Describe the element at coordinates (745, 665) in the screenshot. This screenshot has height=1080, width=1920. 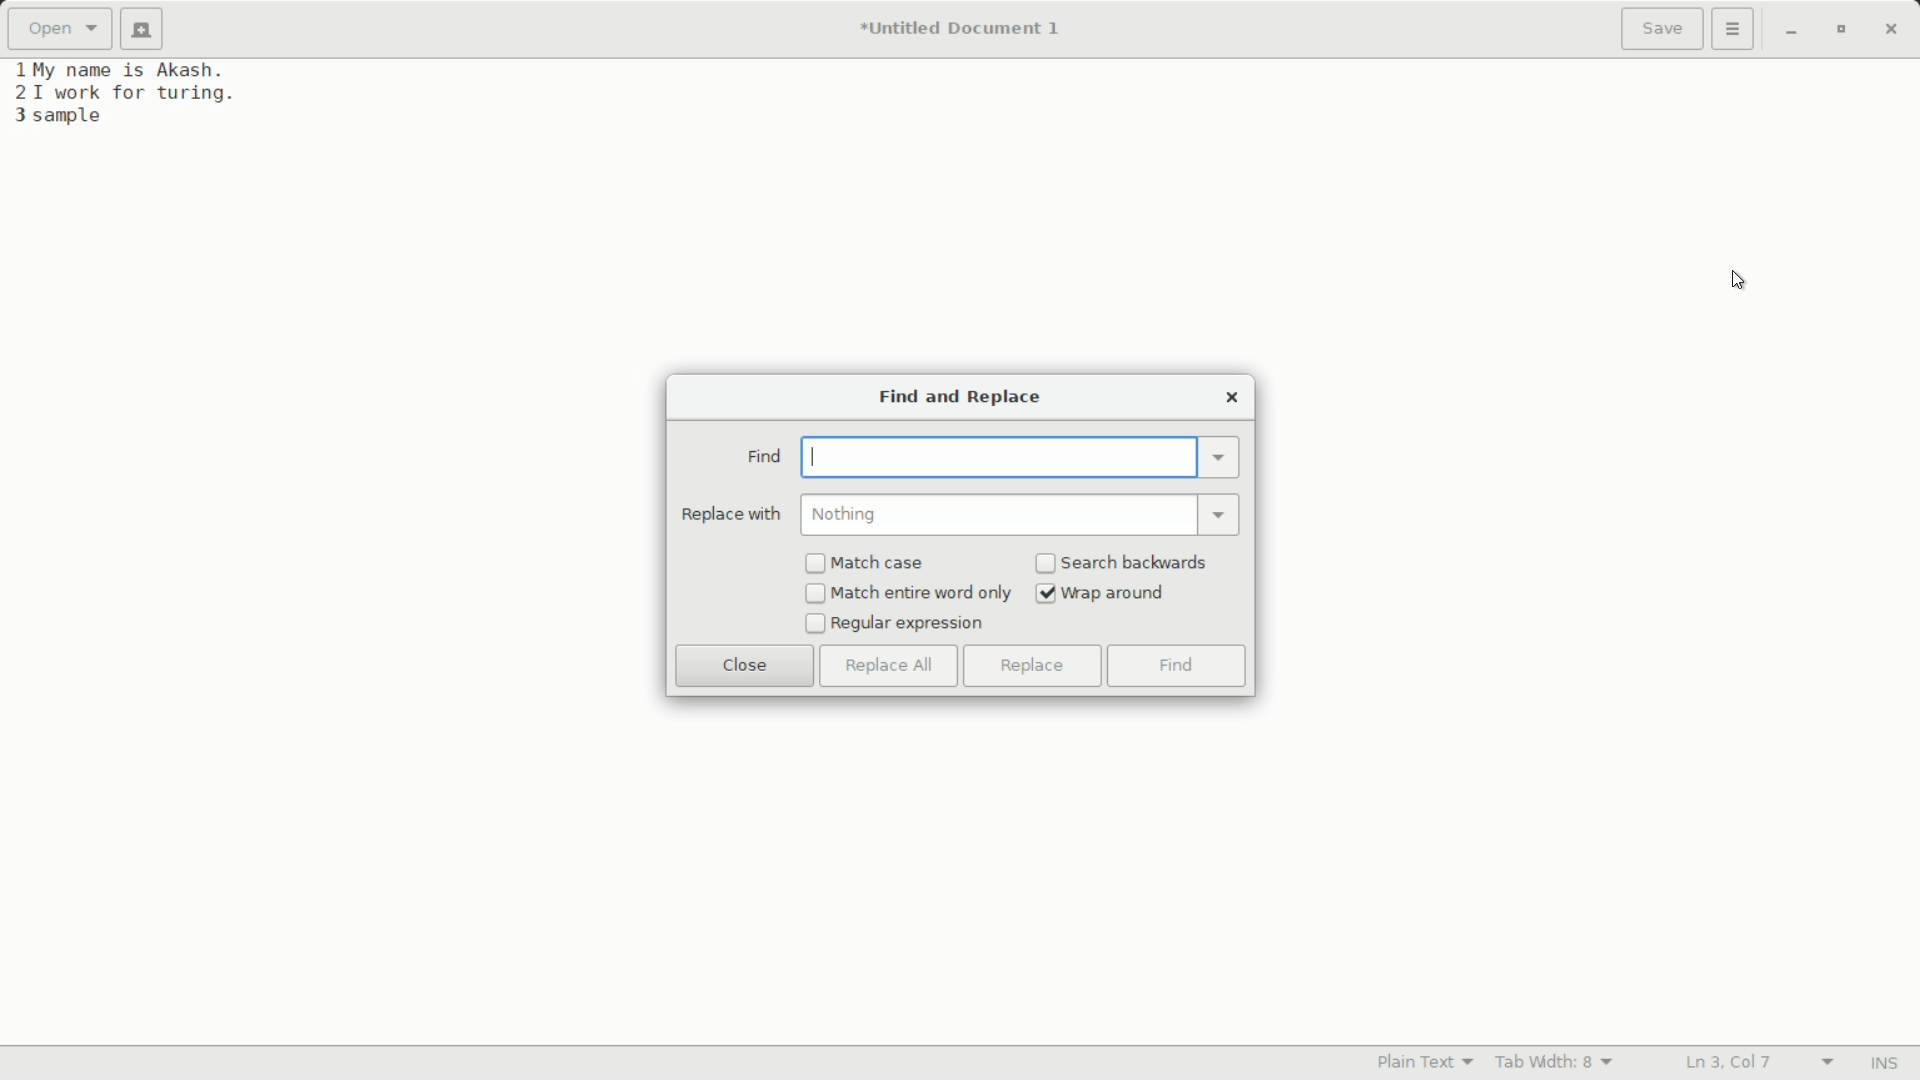
I see `close` at that location.